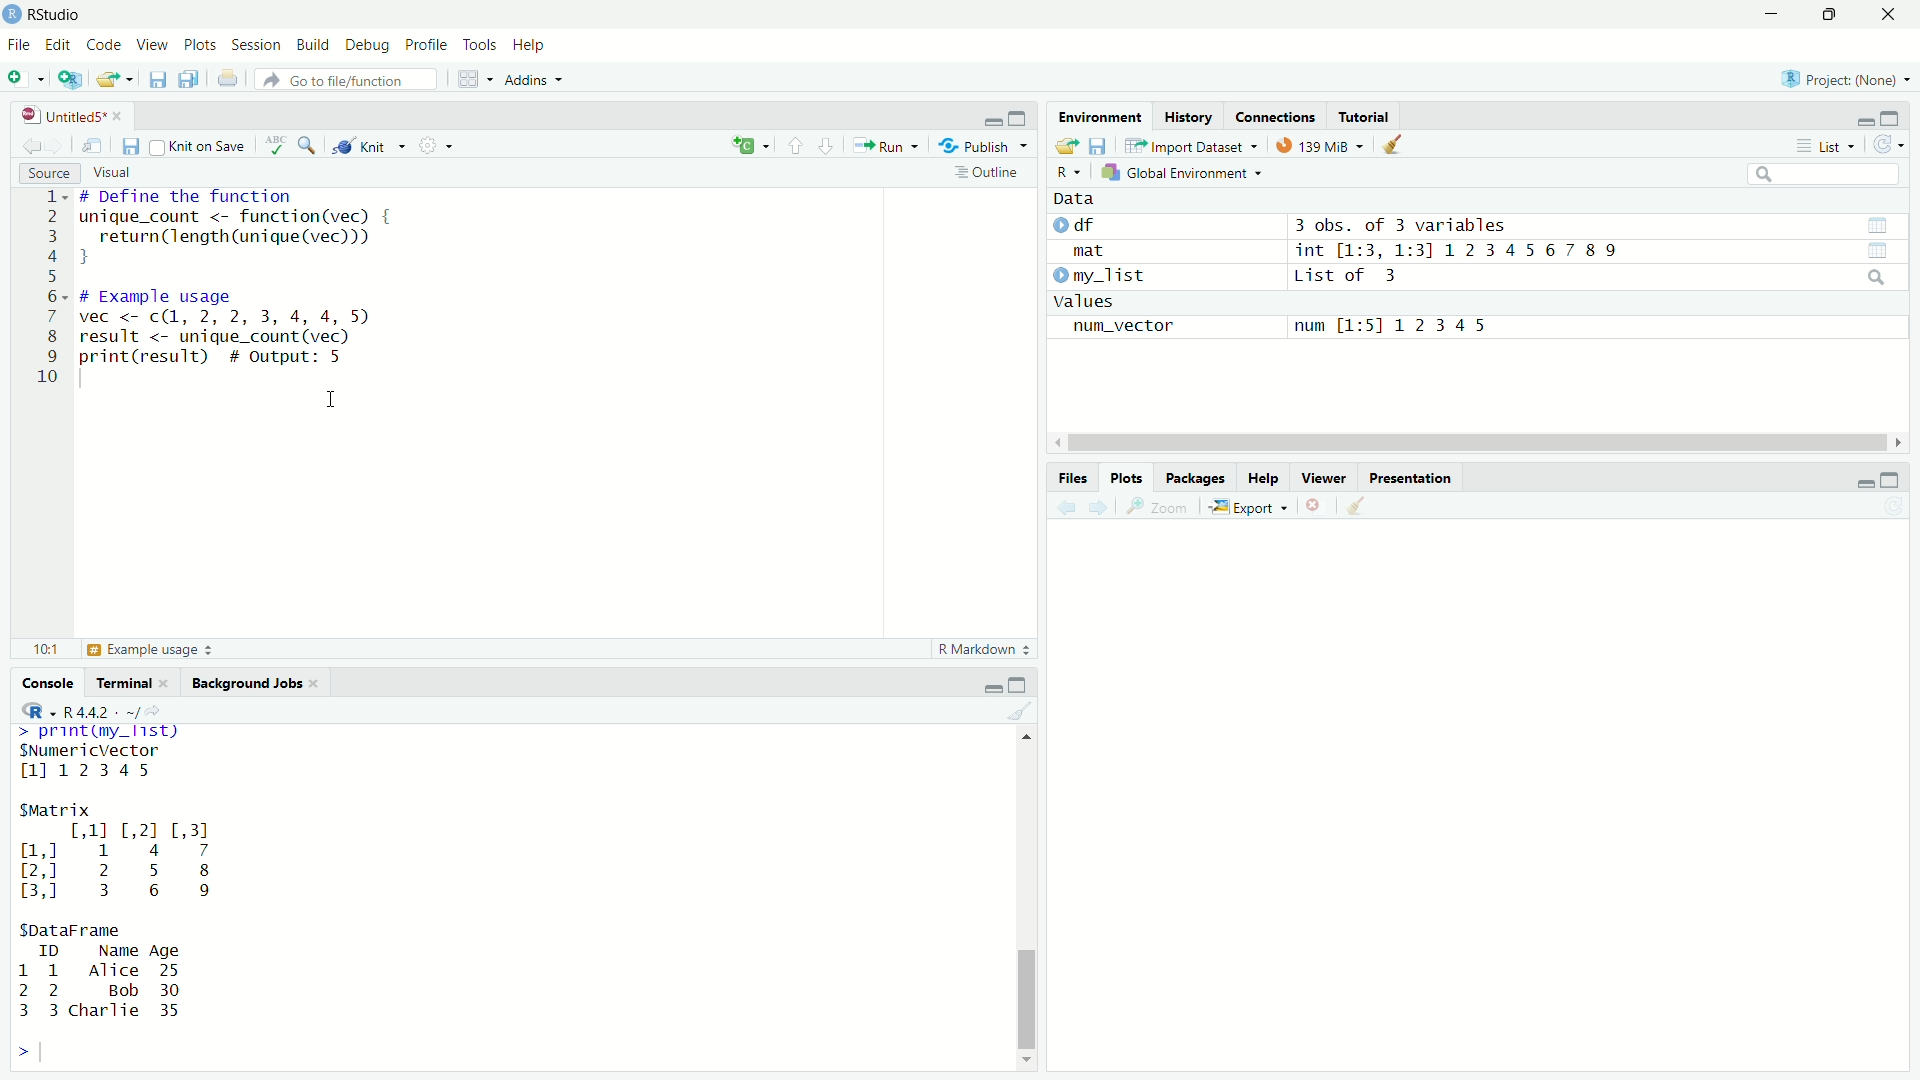 This screenshot has height=1080, width=1920. I want to click on Session, so click(257, 44).